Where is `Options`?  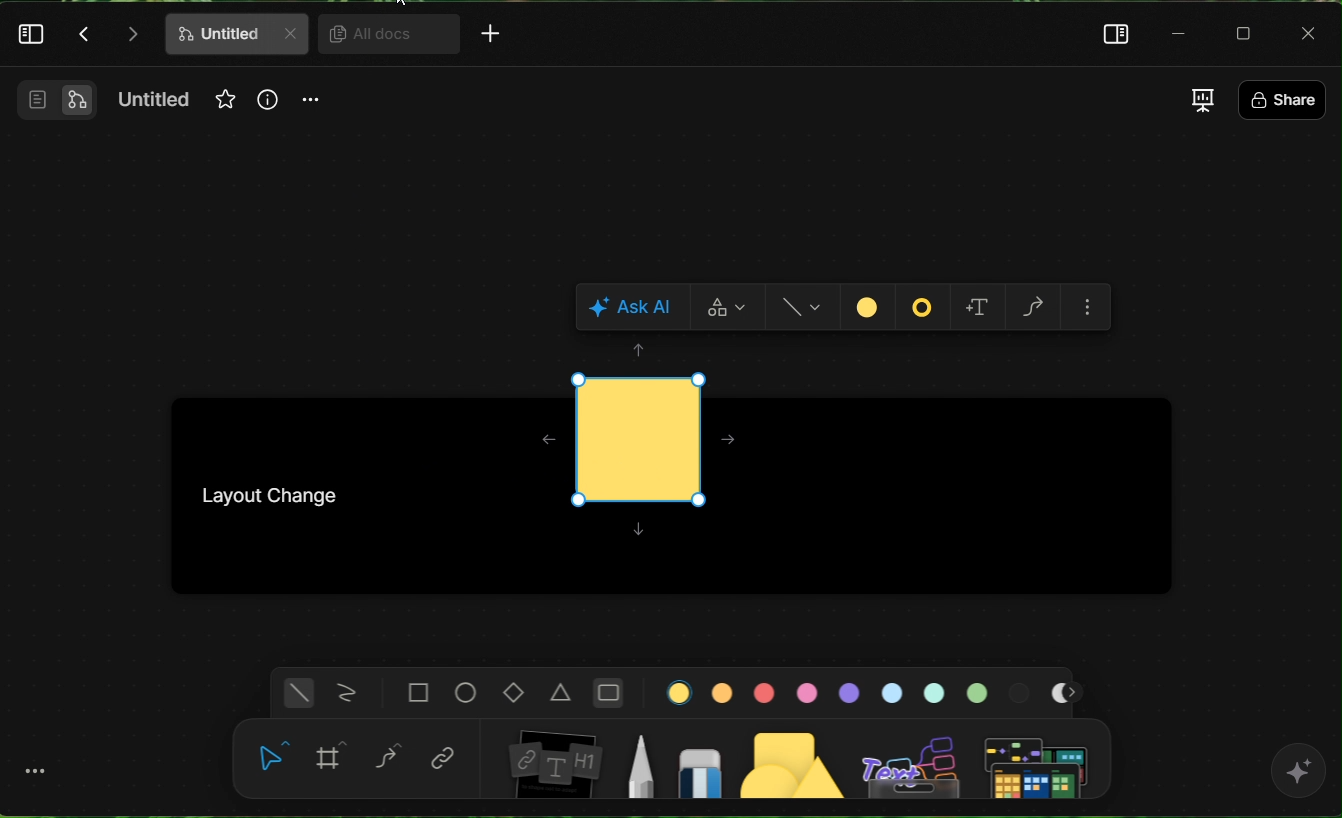 Options is located at coordinates (1094, 306).